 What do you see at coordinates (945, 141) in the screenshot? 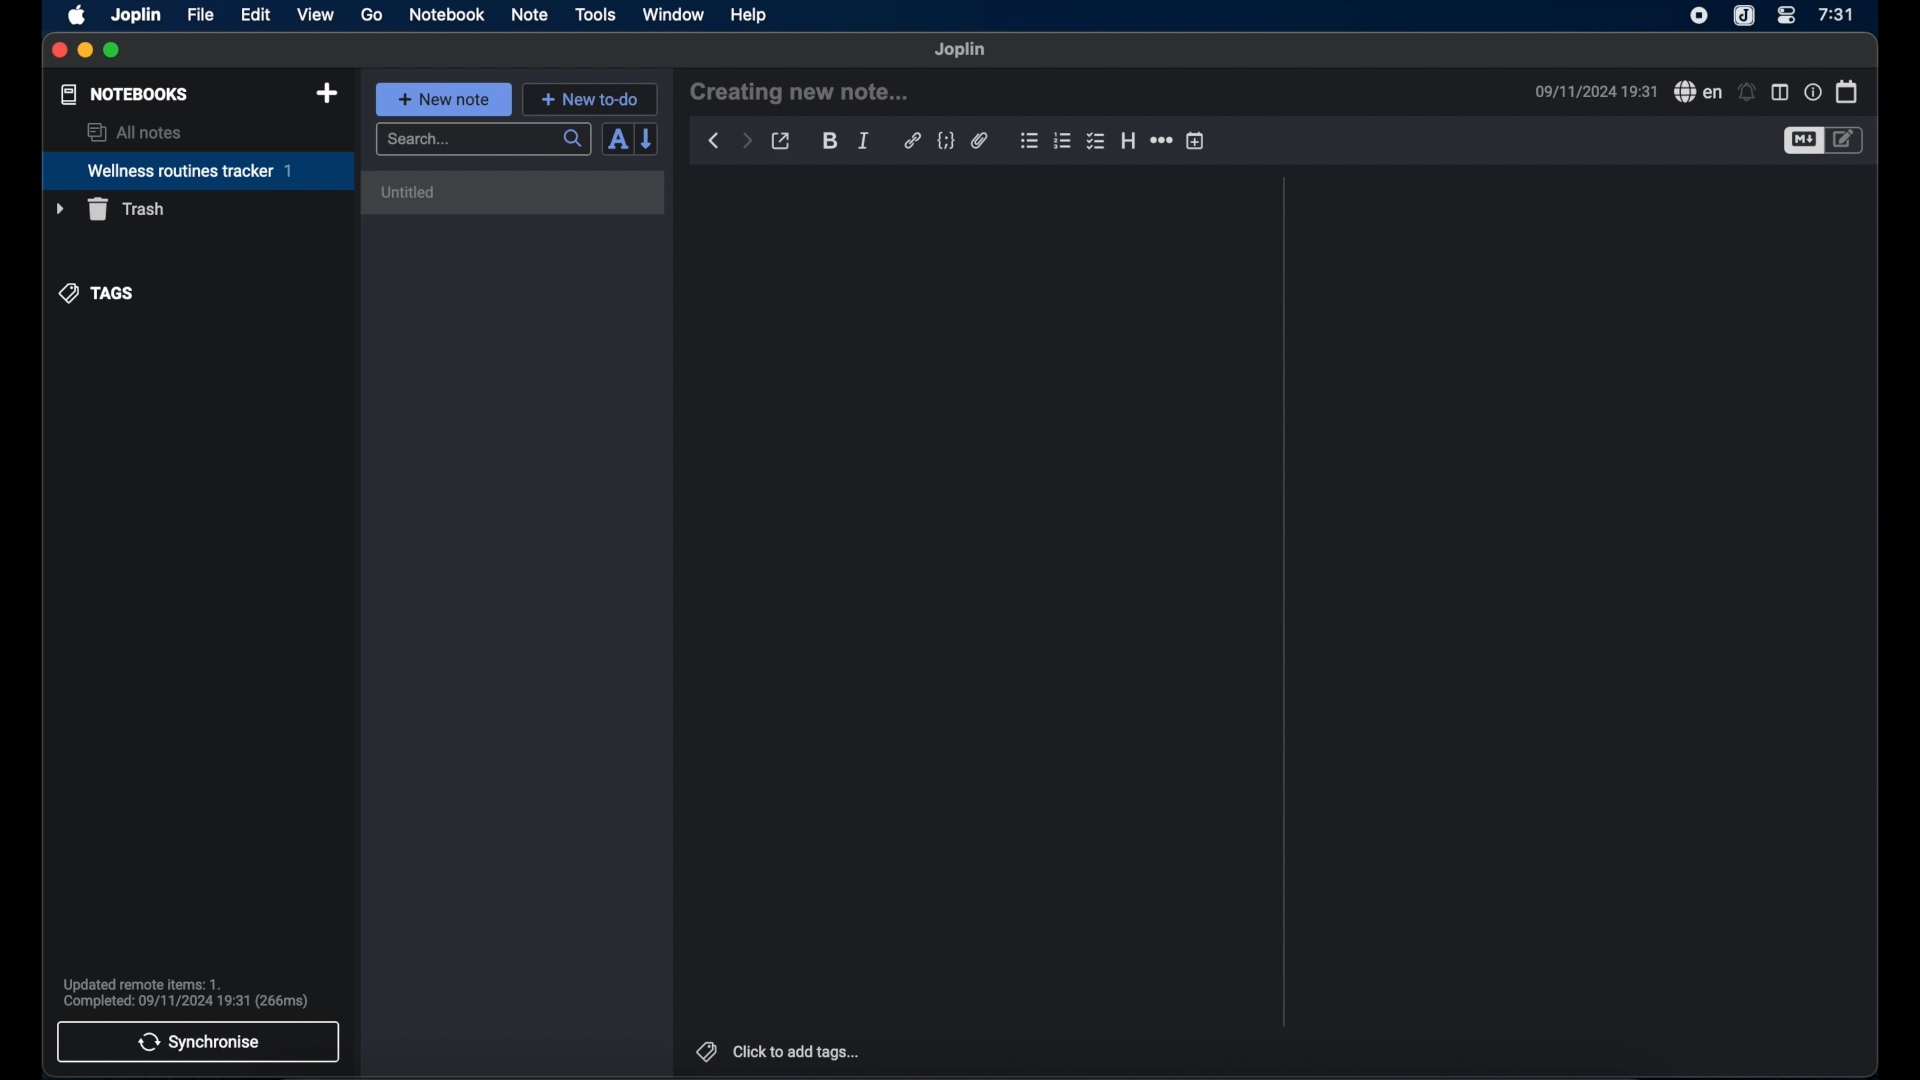
I see `code` at bounding box center [945, 141].